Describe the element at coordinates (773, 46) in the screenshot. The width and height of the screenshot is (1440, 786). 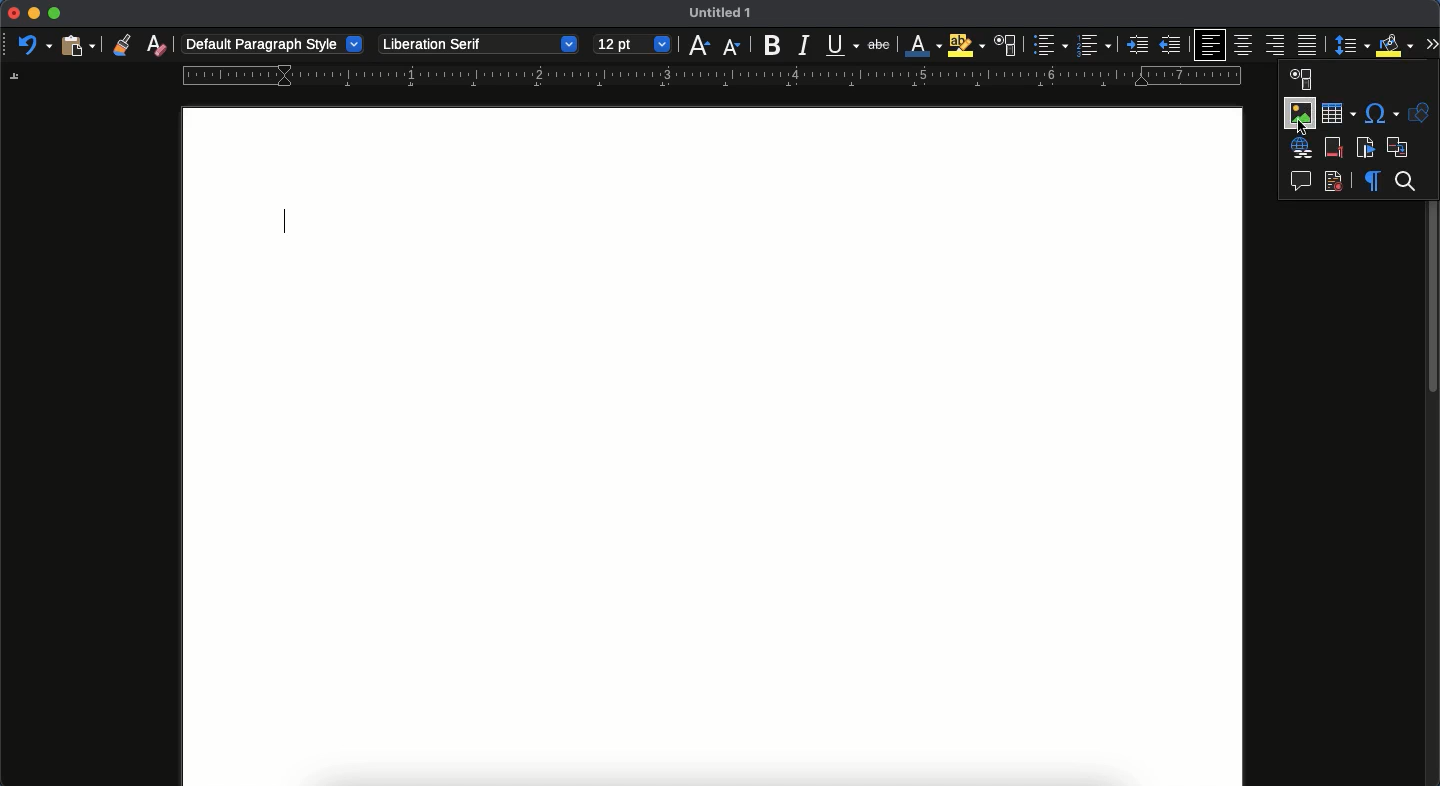
I see `bold` at that location.